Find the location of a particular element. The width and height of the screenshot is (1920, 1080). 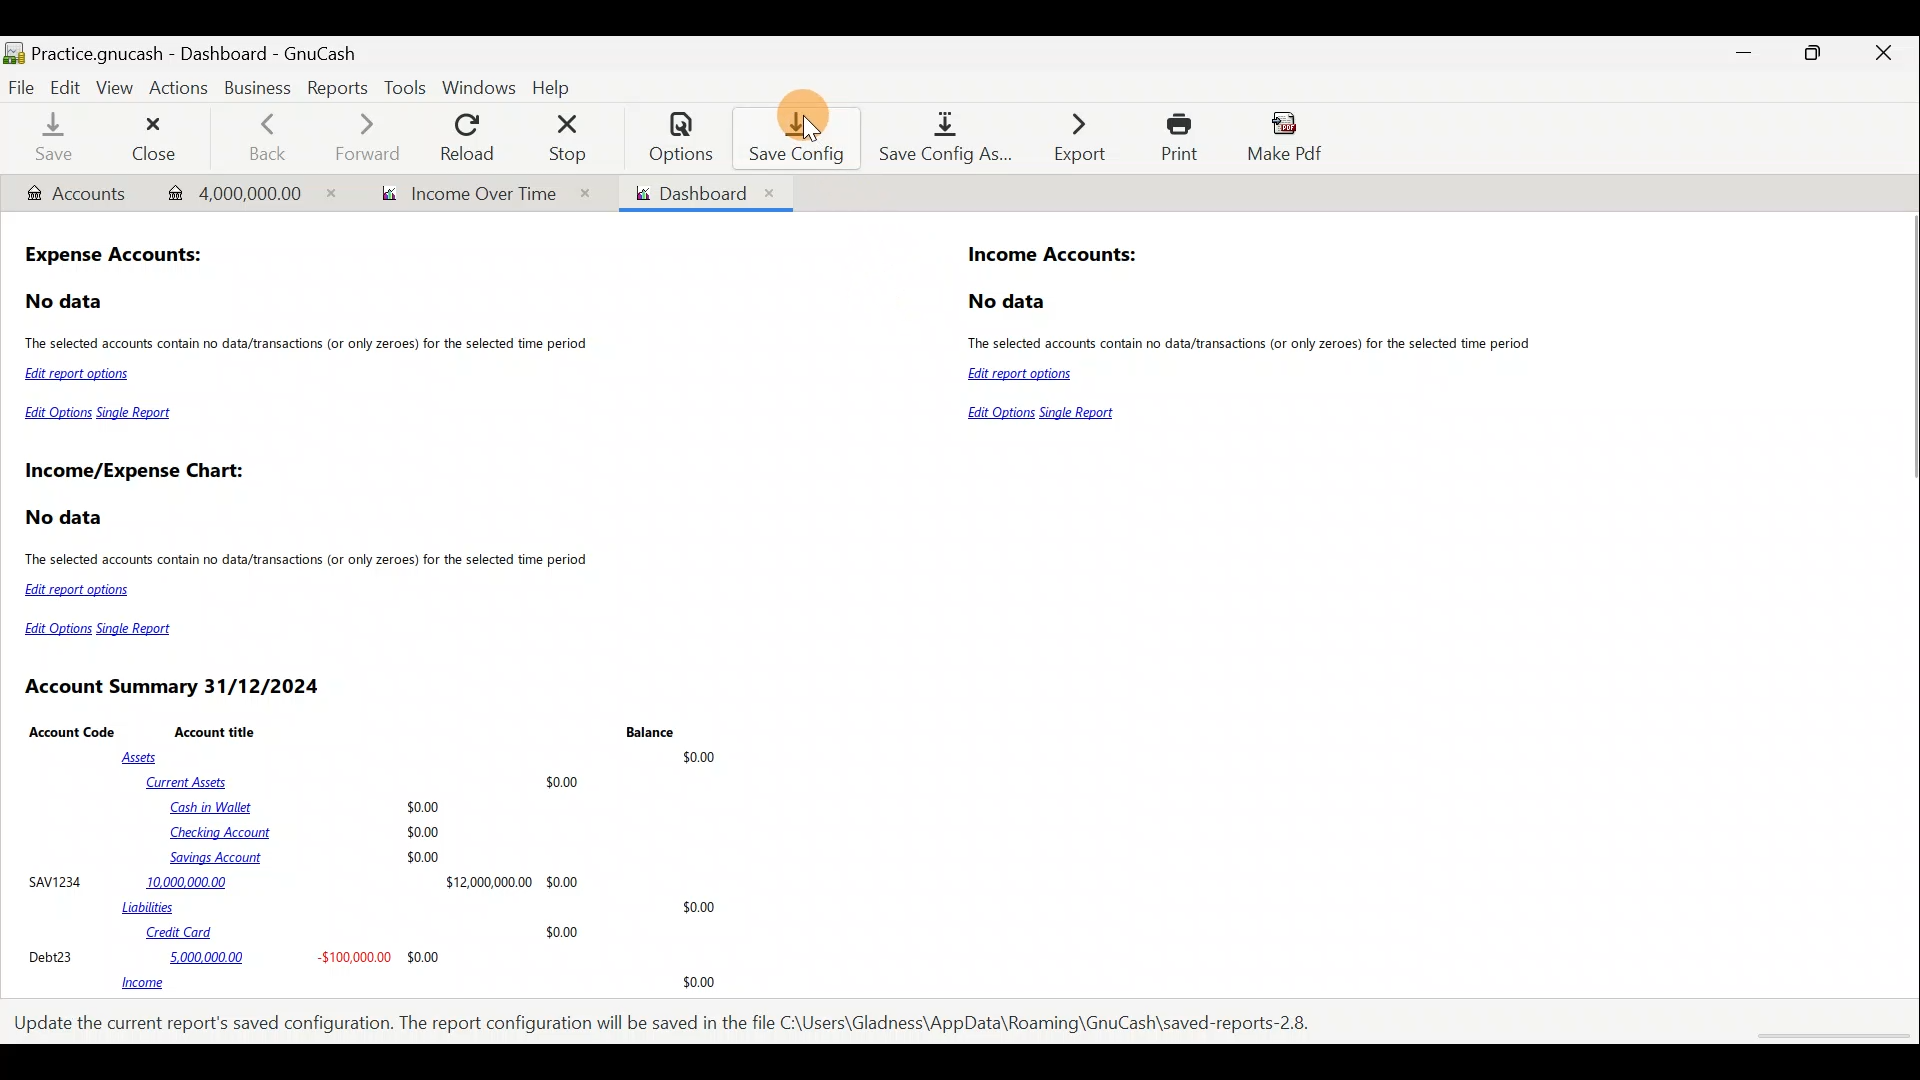

No data is located at coordinates (66, 302).